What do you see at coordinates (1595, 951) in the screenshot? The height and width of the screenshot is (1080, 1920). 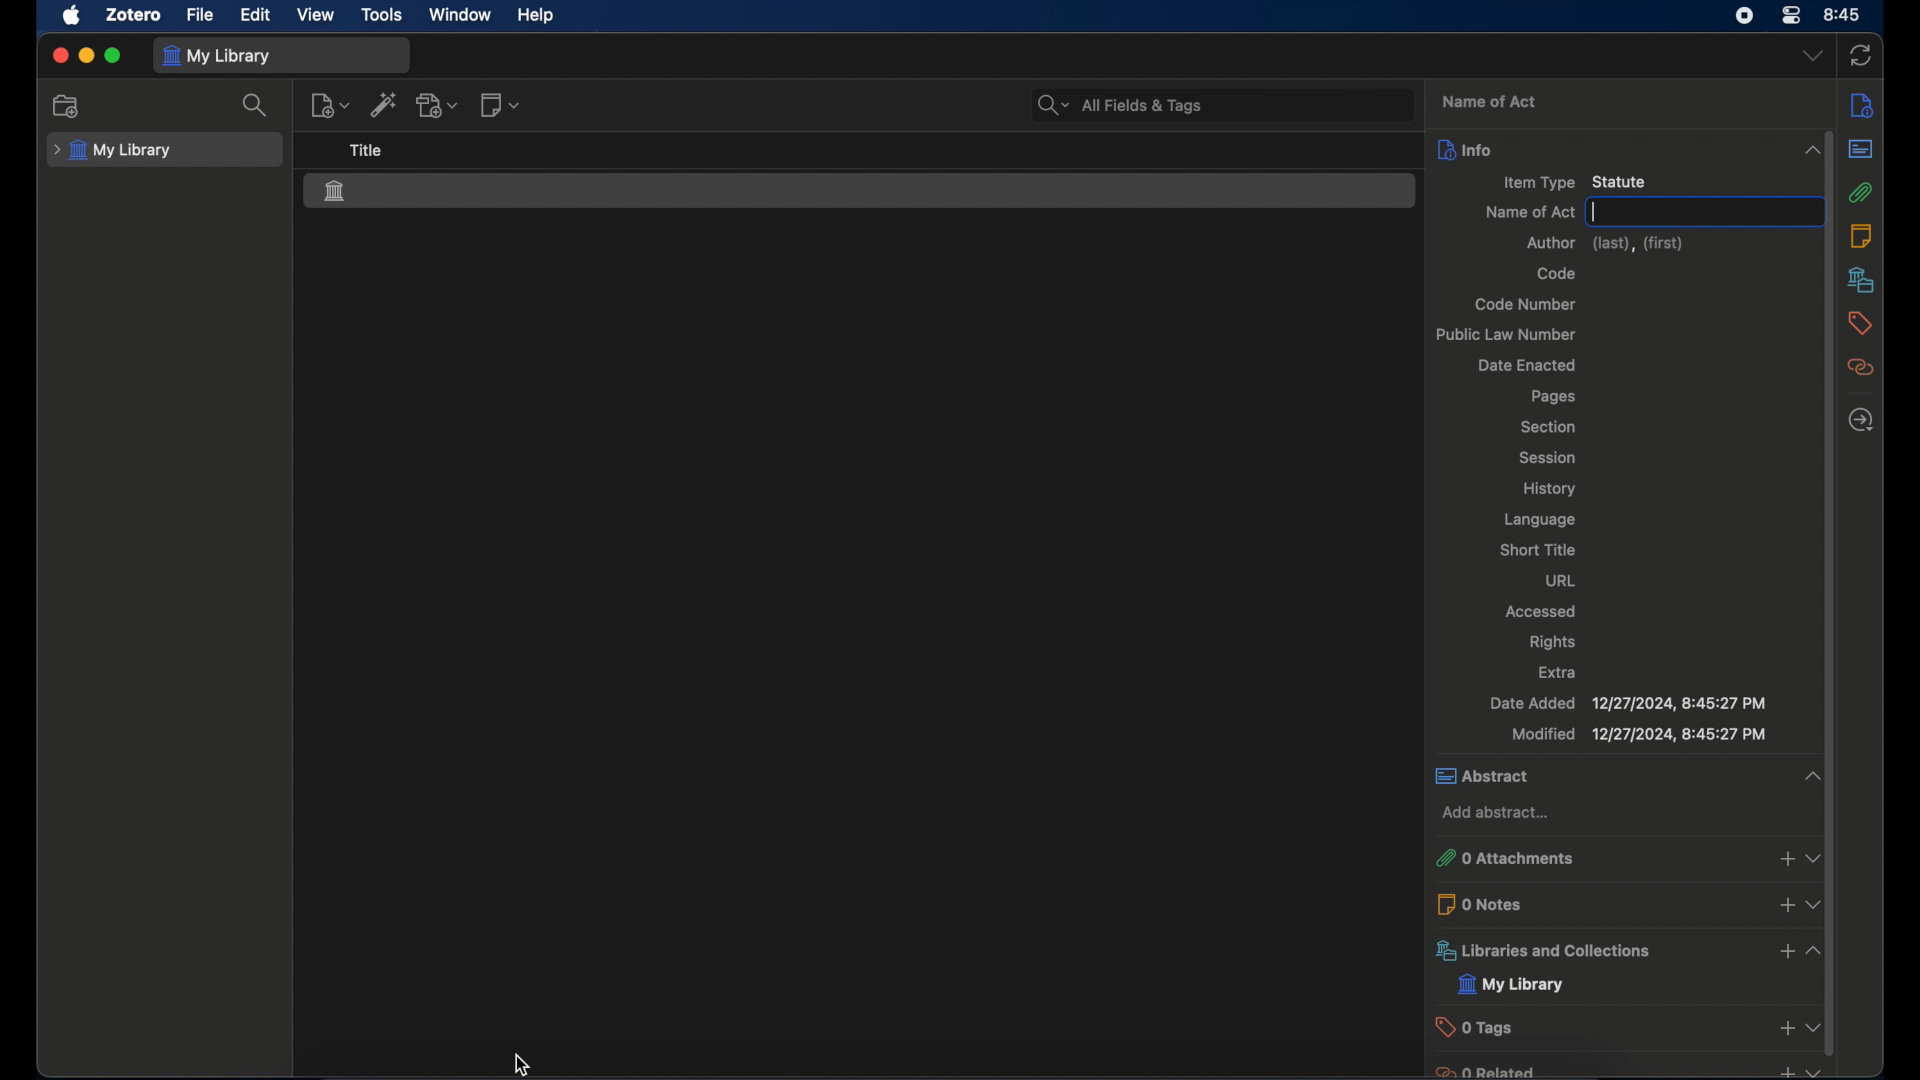 I see `libraries` at bounding box center [1595, 951].